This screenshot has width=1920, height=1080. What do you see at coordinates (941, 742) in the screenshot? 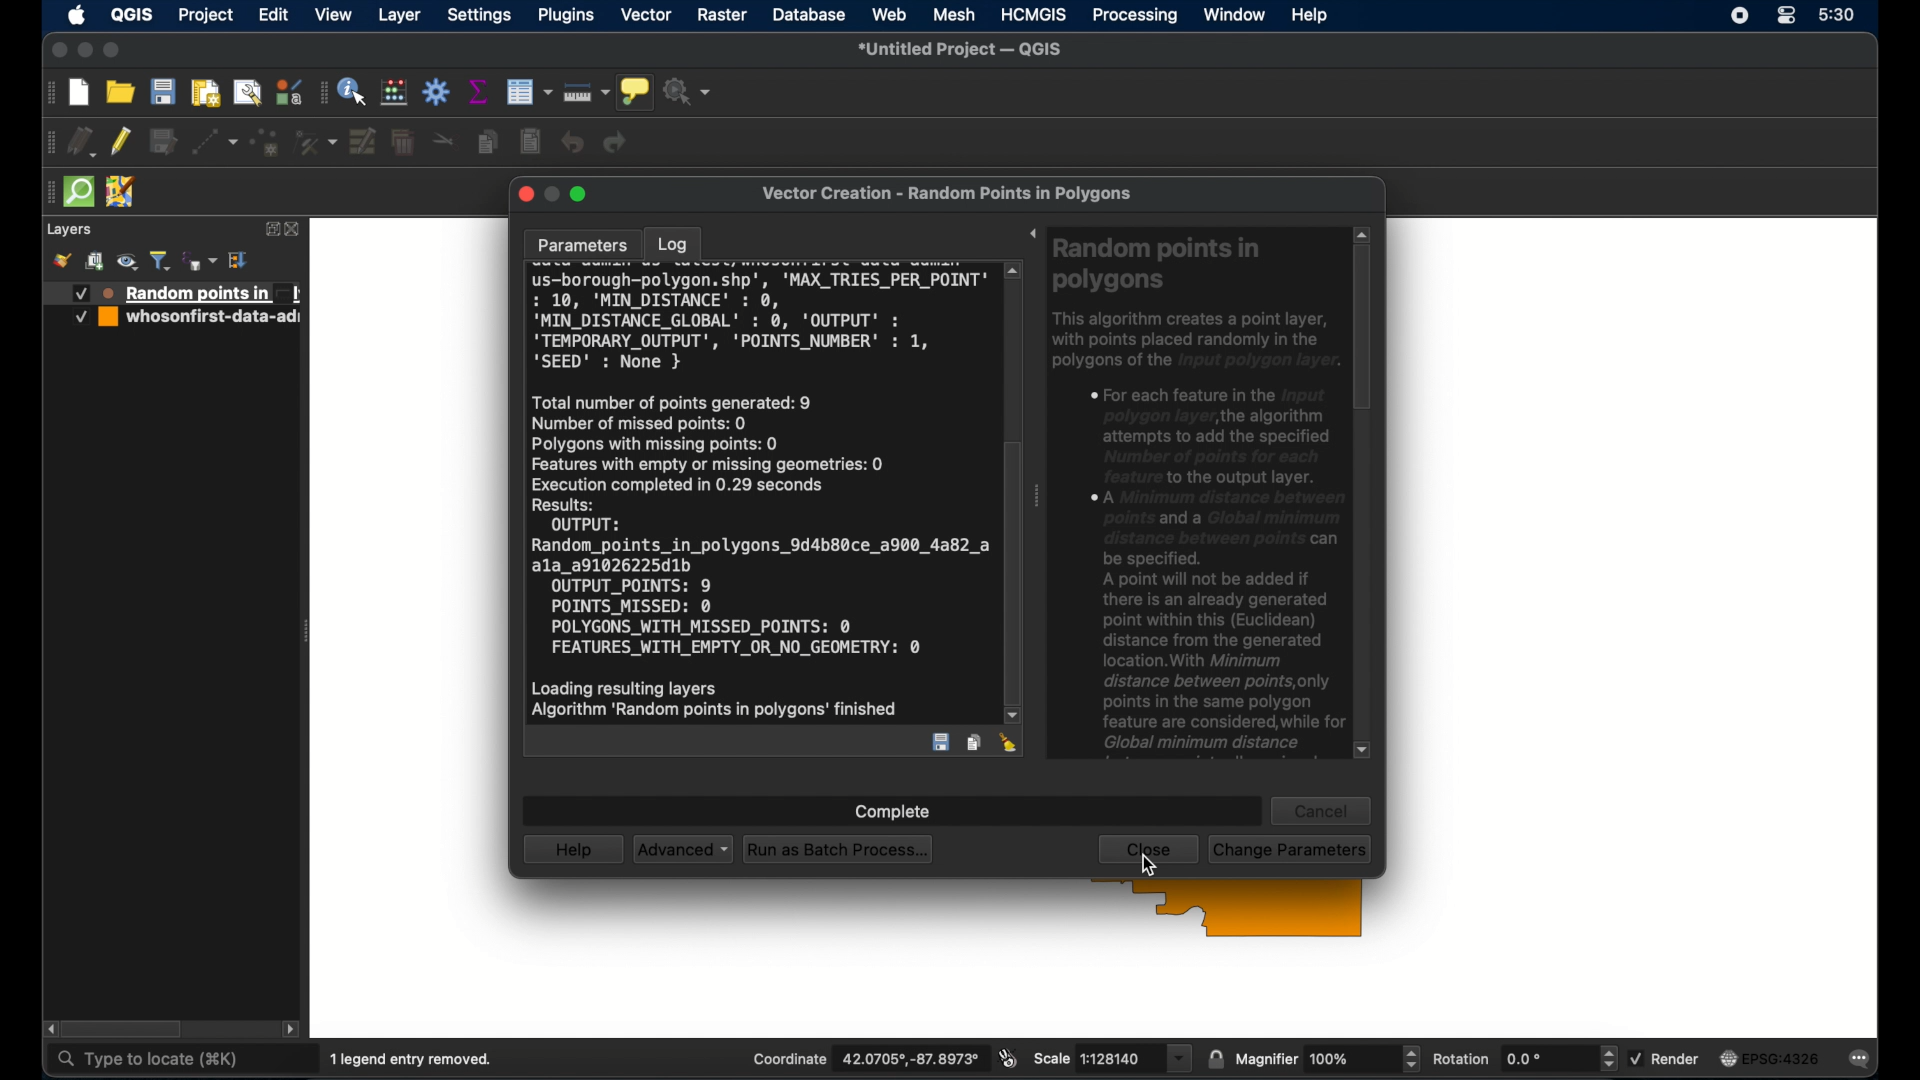
I see `save log entry` at bounding box center [941, 742].